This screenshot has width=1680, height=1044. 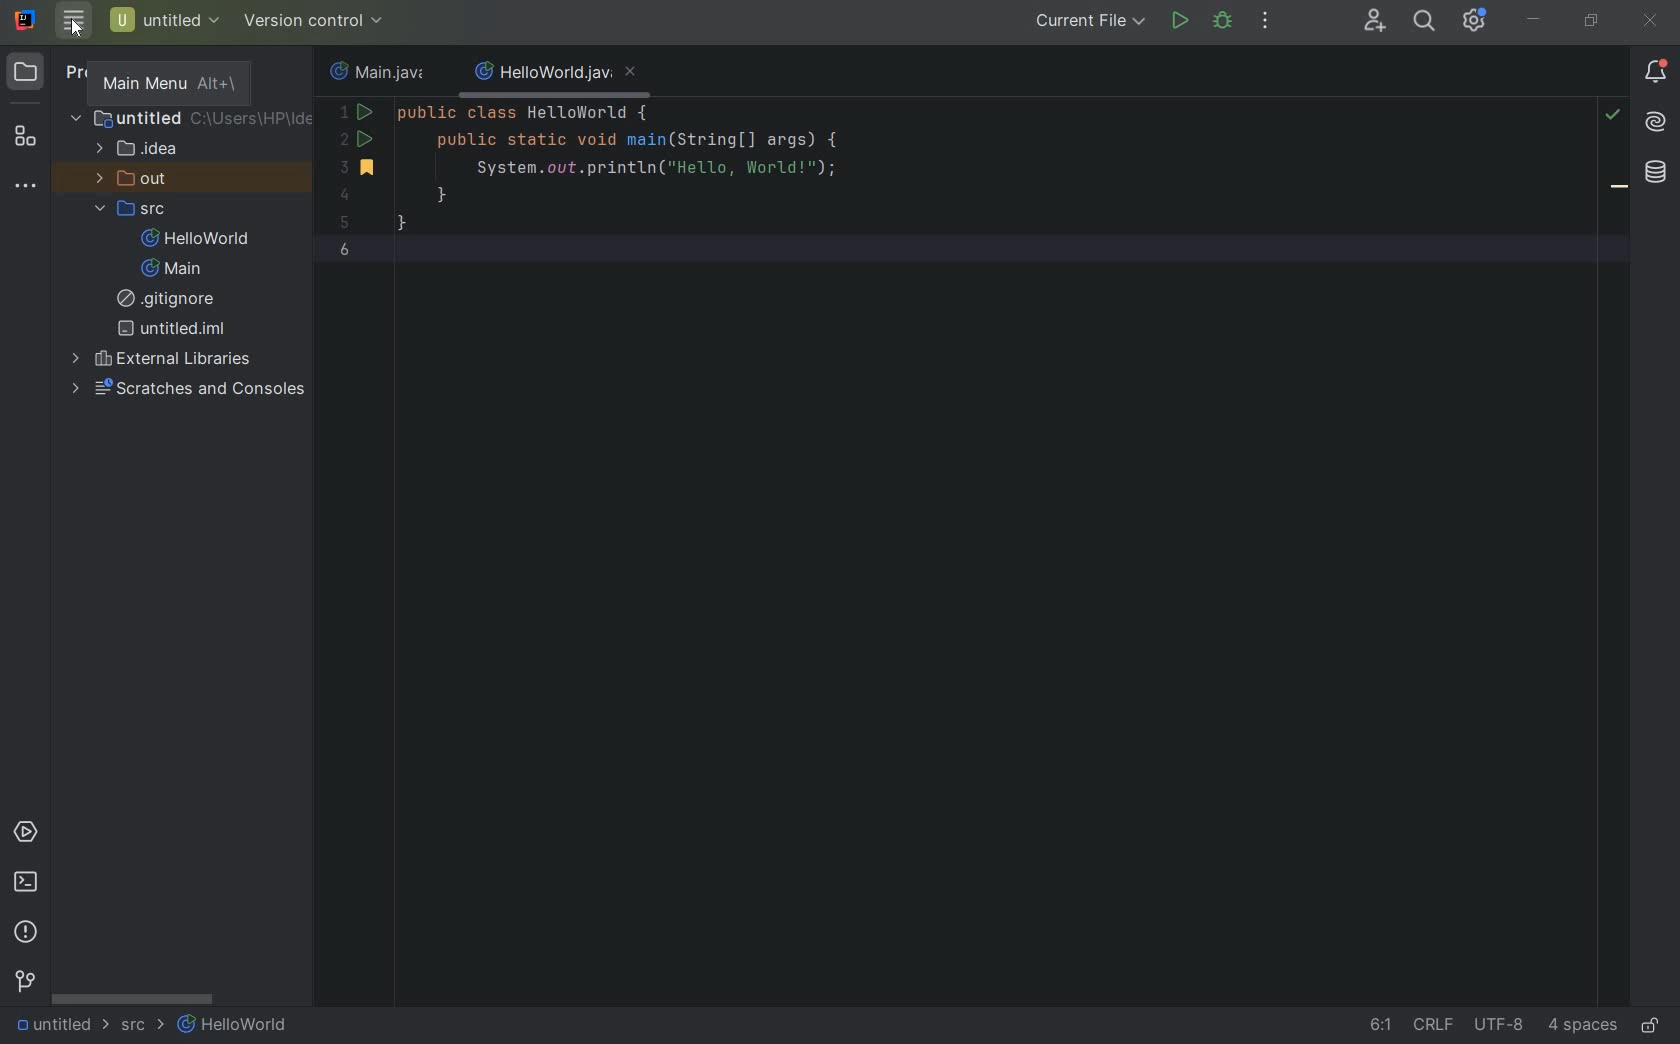 What do you see at coordinates (1651, 1027) in the screenshot?
I see `MAKE FILE READY ONLY` at bounding box center [1651, 1027].